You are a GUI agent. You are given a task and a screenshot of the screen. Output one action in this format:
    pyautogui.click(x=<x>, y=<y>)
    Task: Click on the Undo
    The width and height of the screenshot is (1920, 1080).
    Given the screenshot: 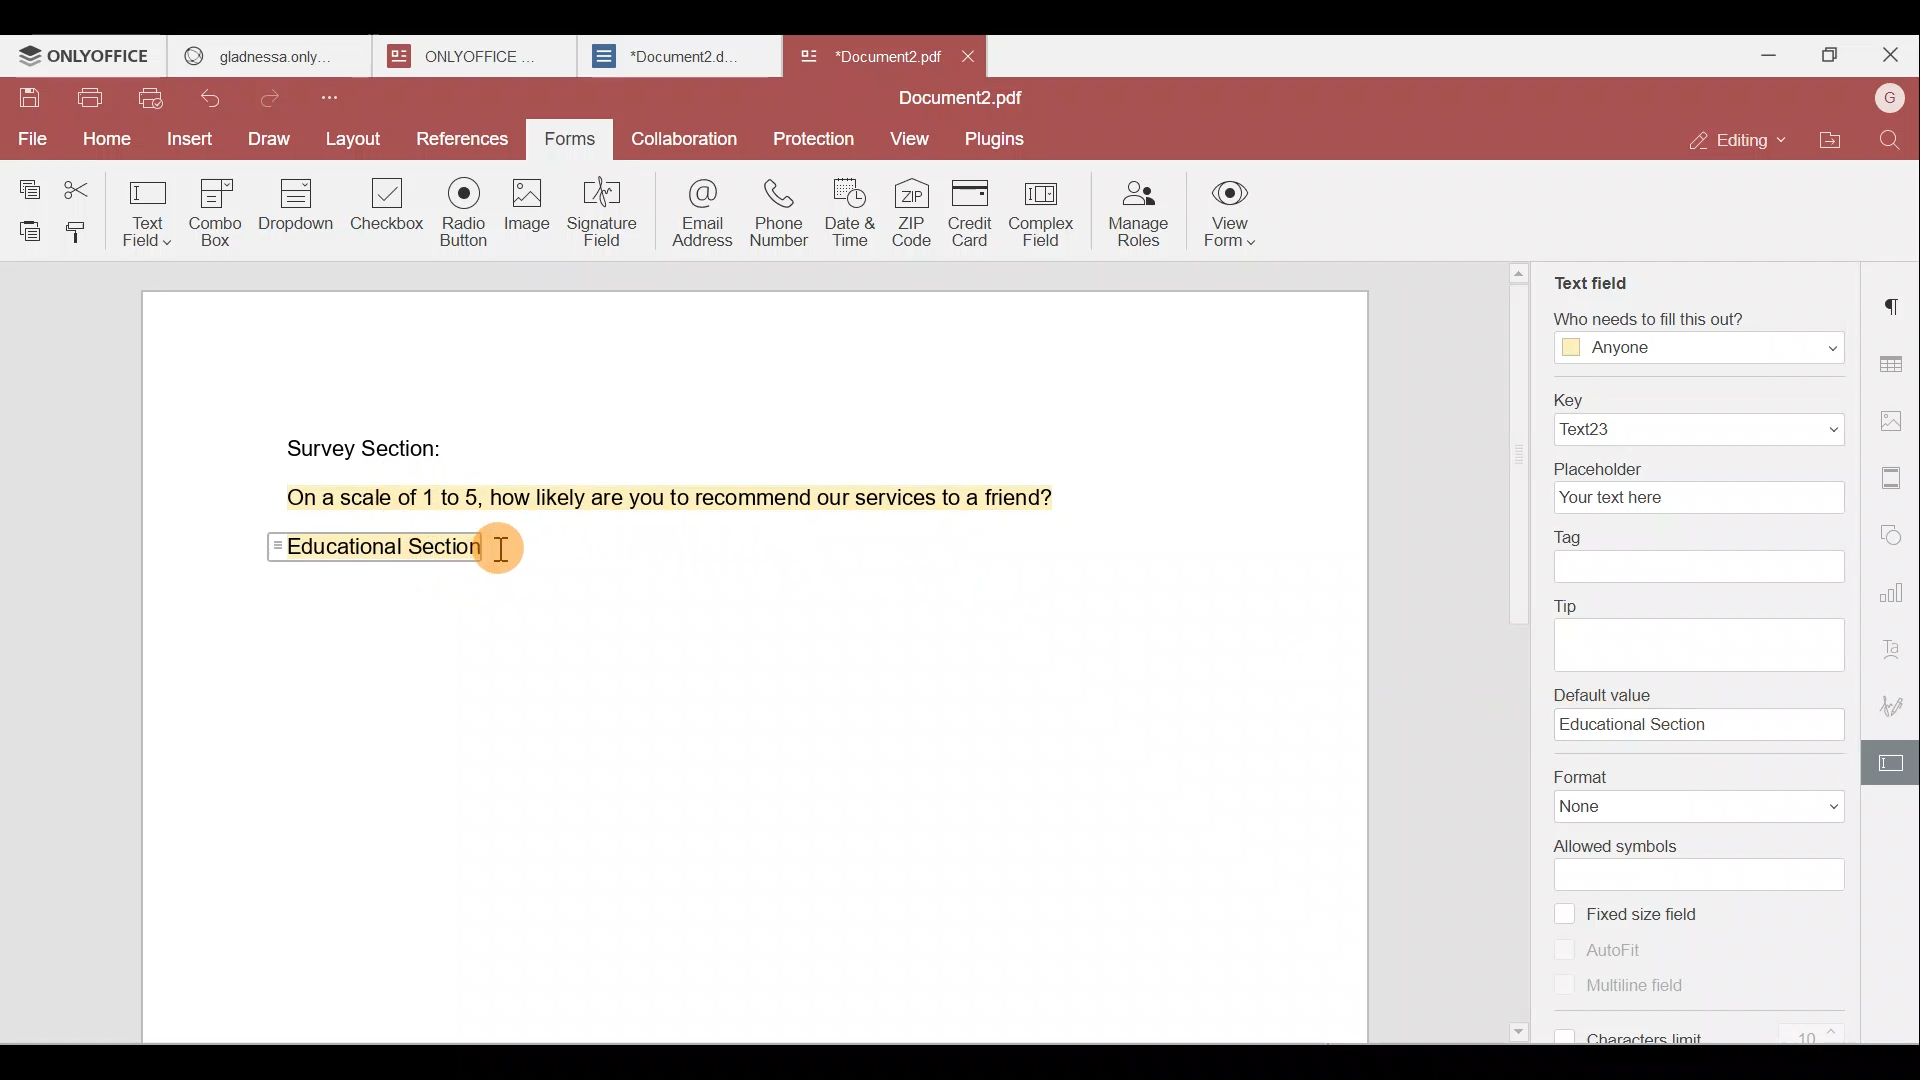 What is the action you would take?
    pyautogui.click(x=221, y=102)
    